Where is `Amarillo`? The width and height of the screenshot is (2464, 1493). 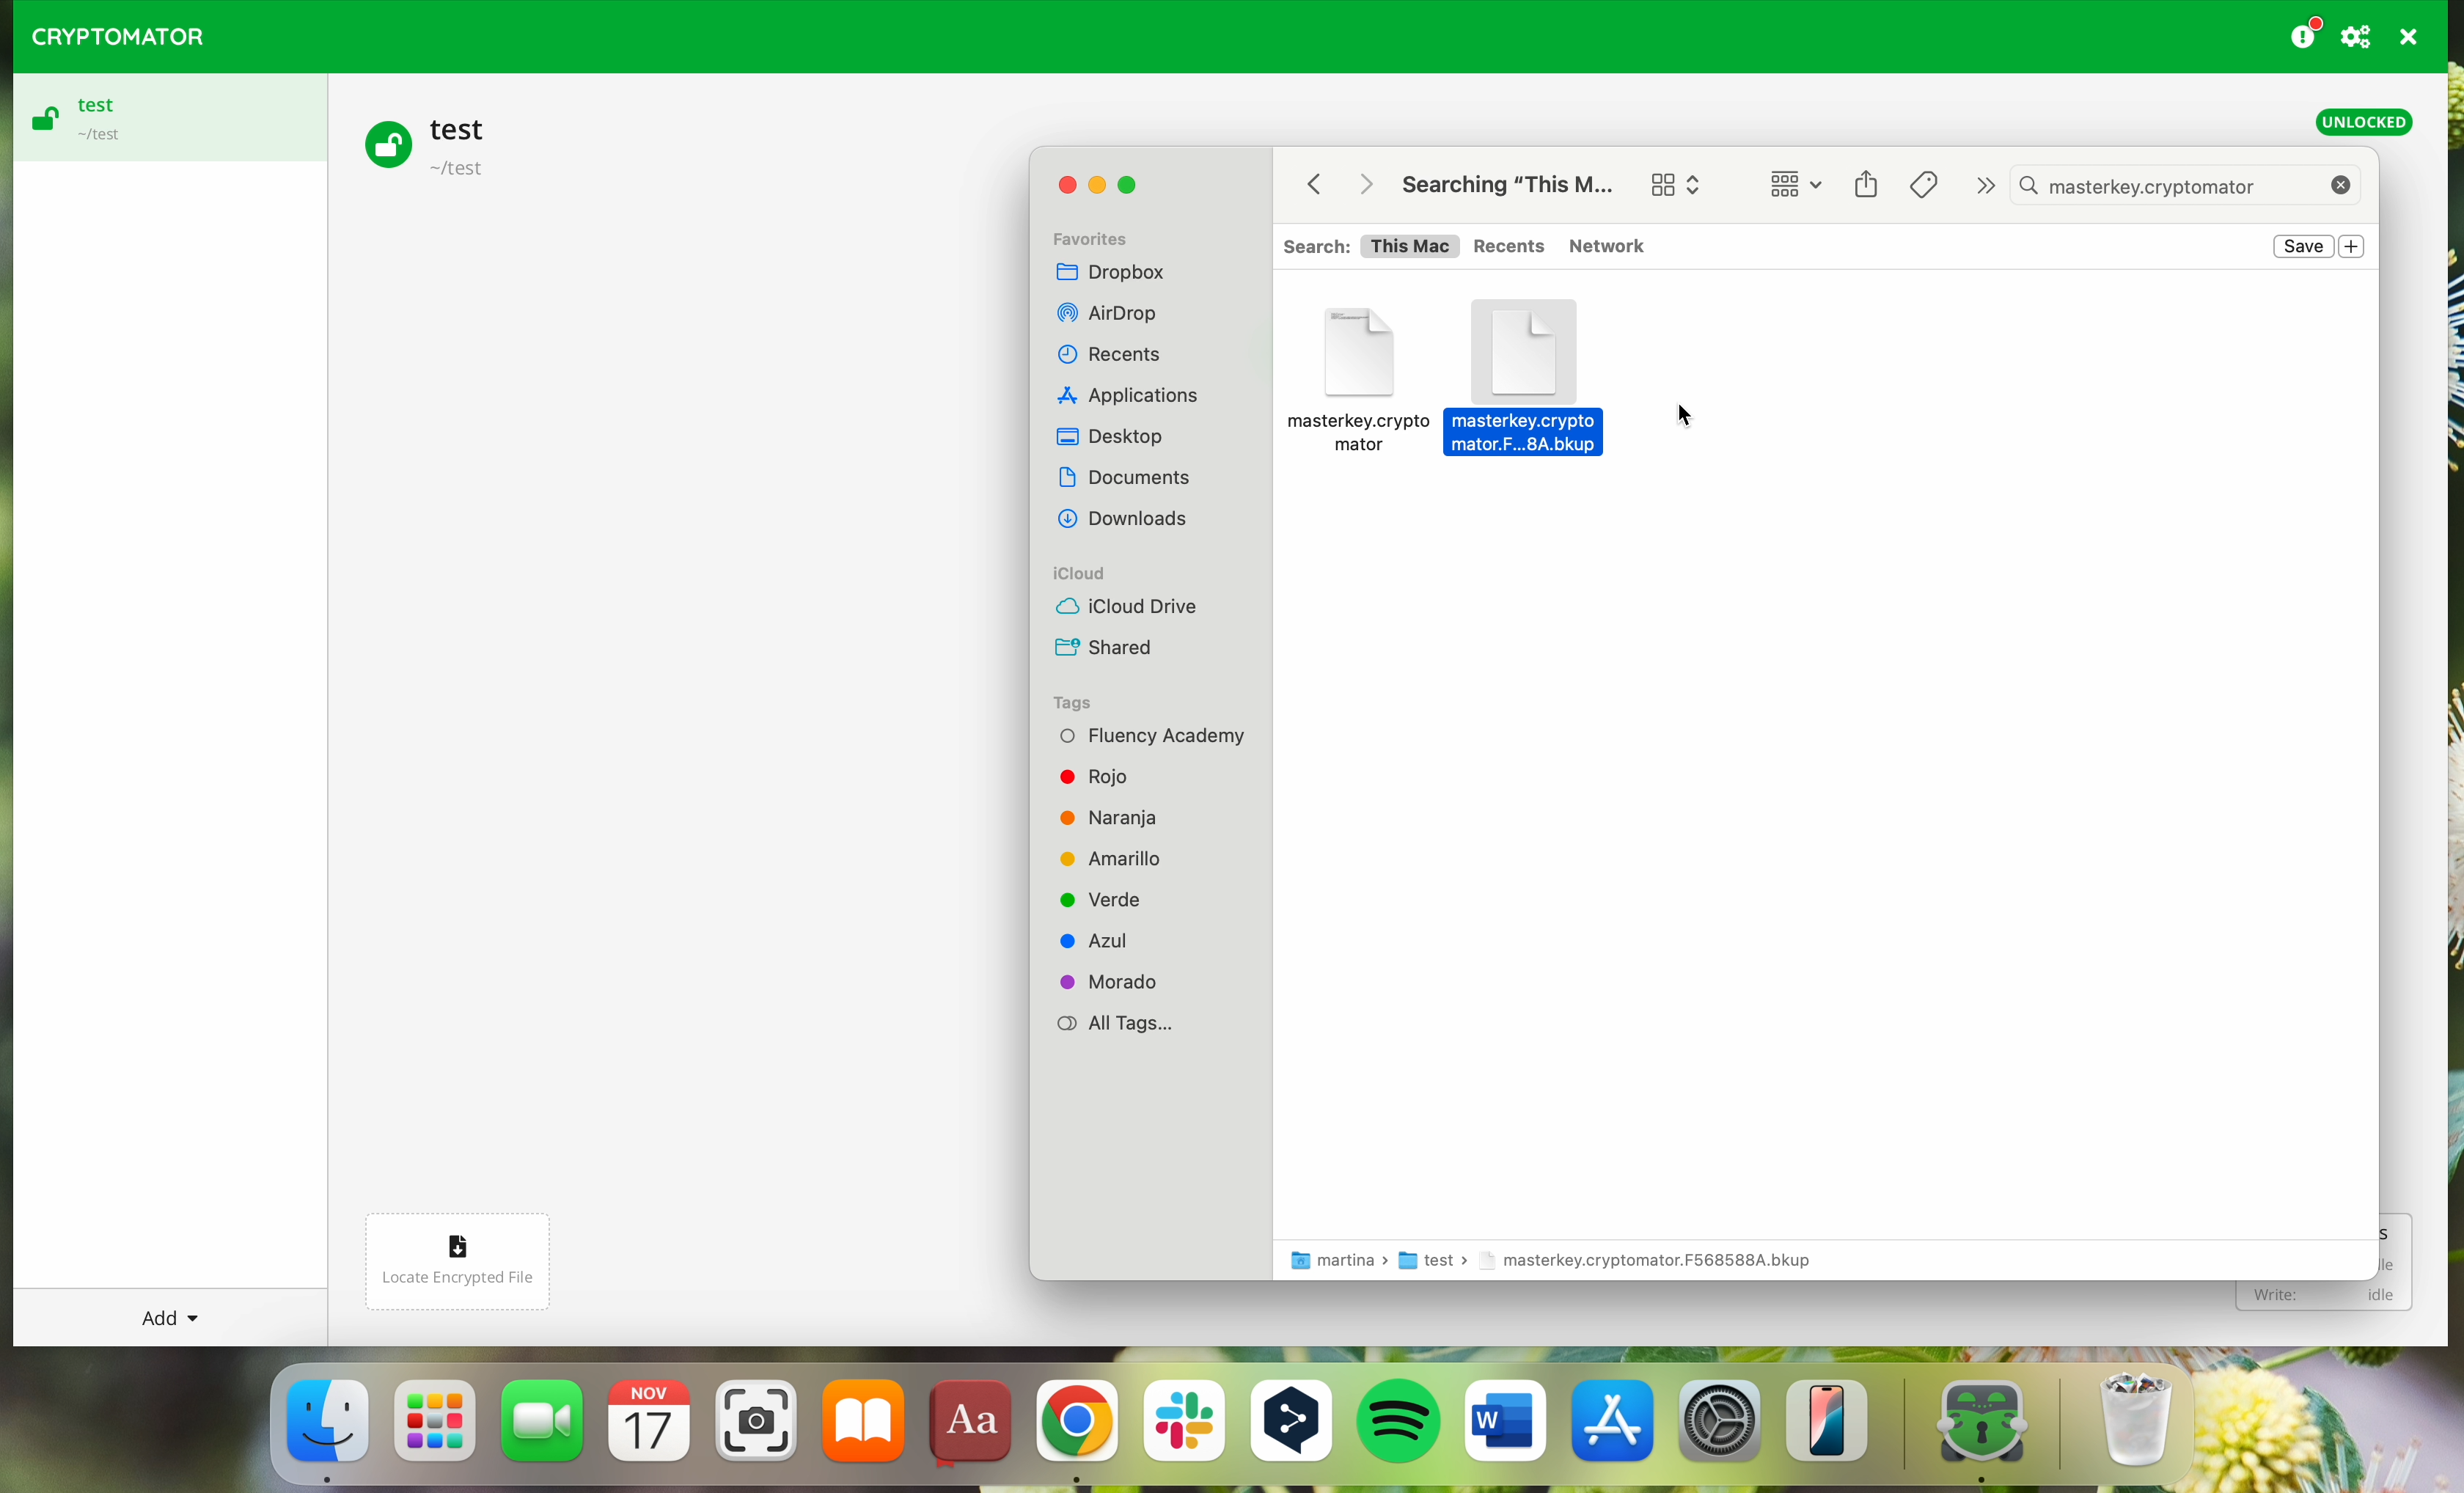 Amarillo is located at coordinates (1128, 858).